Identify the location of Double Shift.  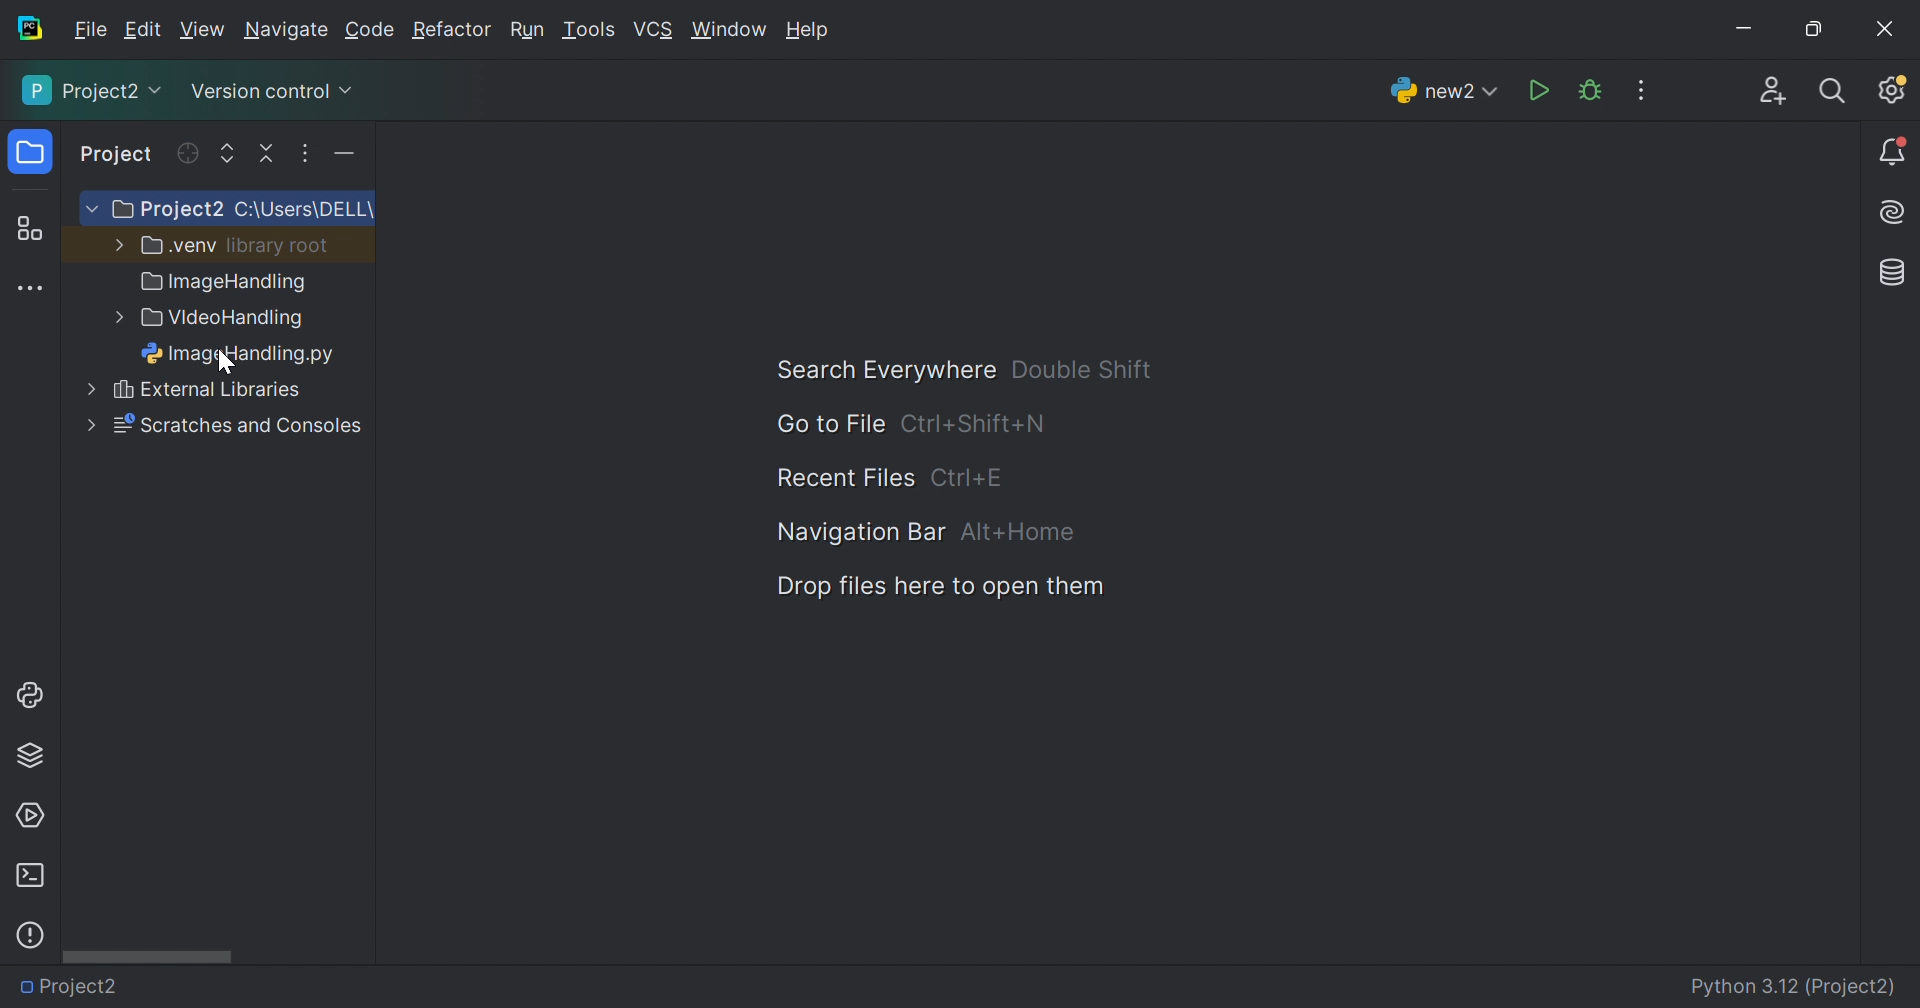
(1081, 369).